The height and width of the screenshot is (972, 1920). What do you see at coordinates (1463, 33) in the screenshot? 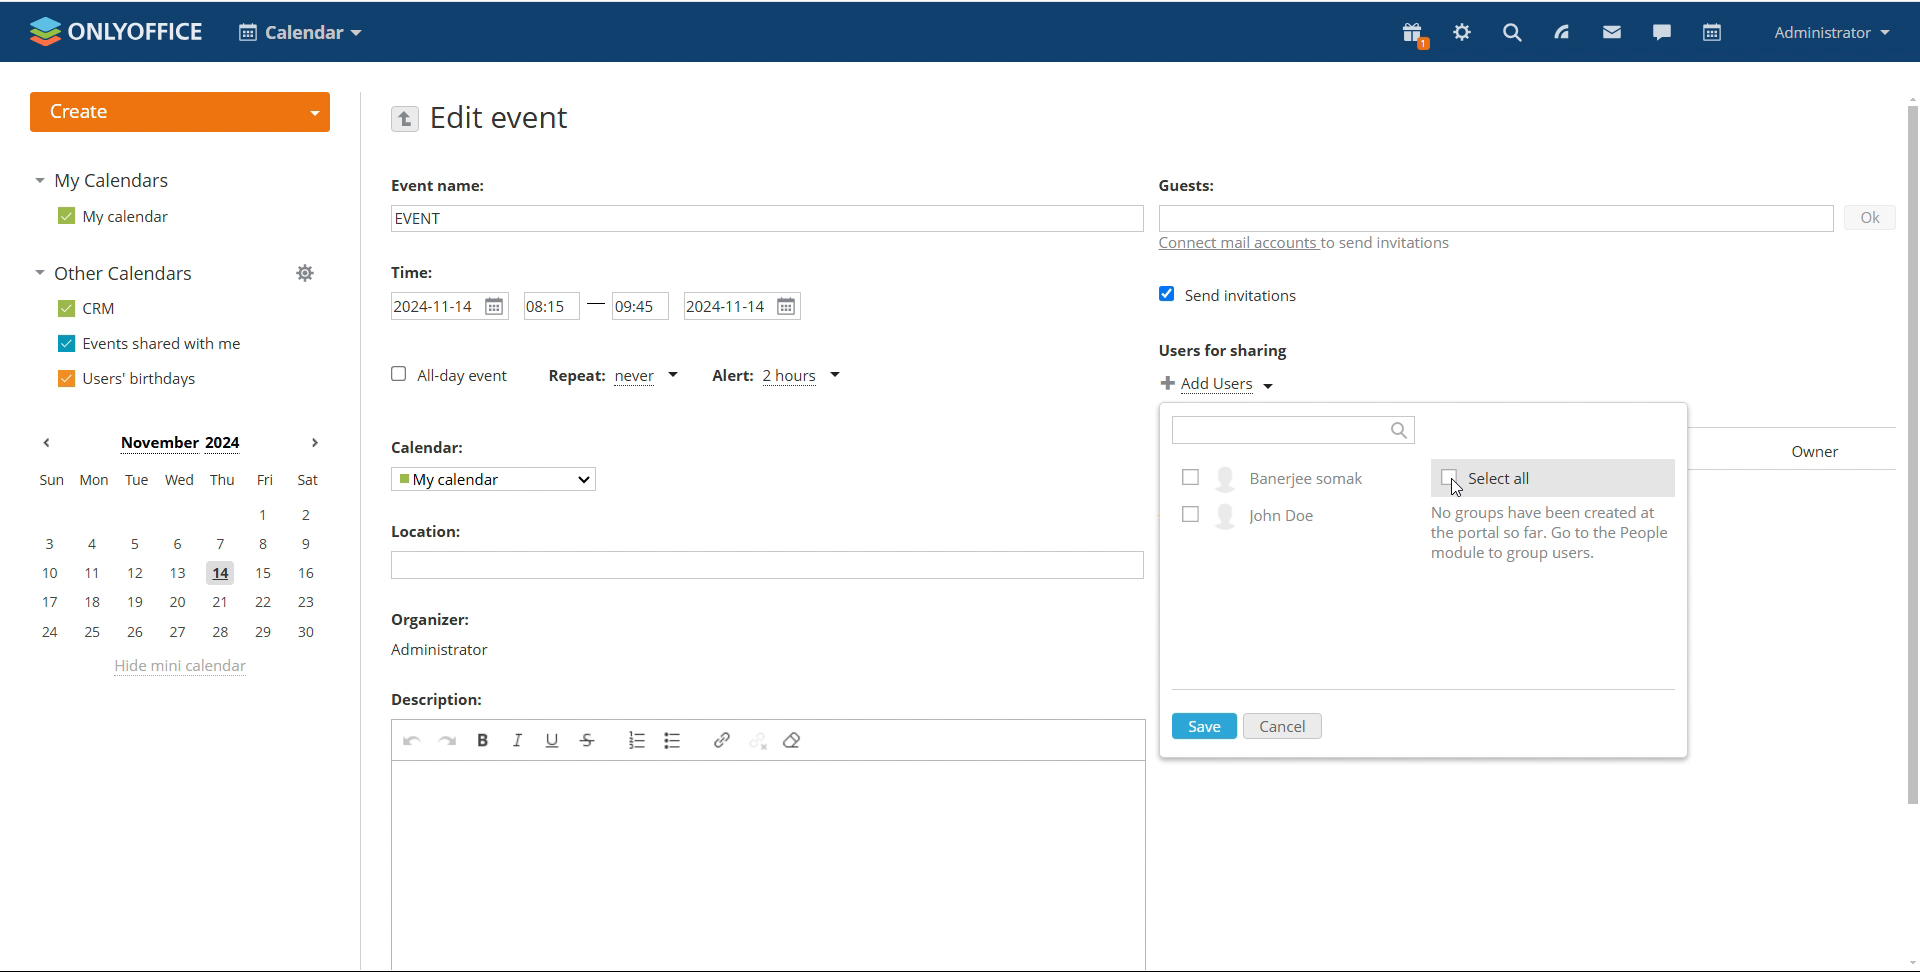
I see `settings` at bounding box center [1463, 33].